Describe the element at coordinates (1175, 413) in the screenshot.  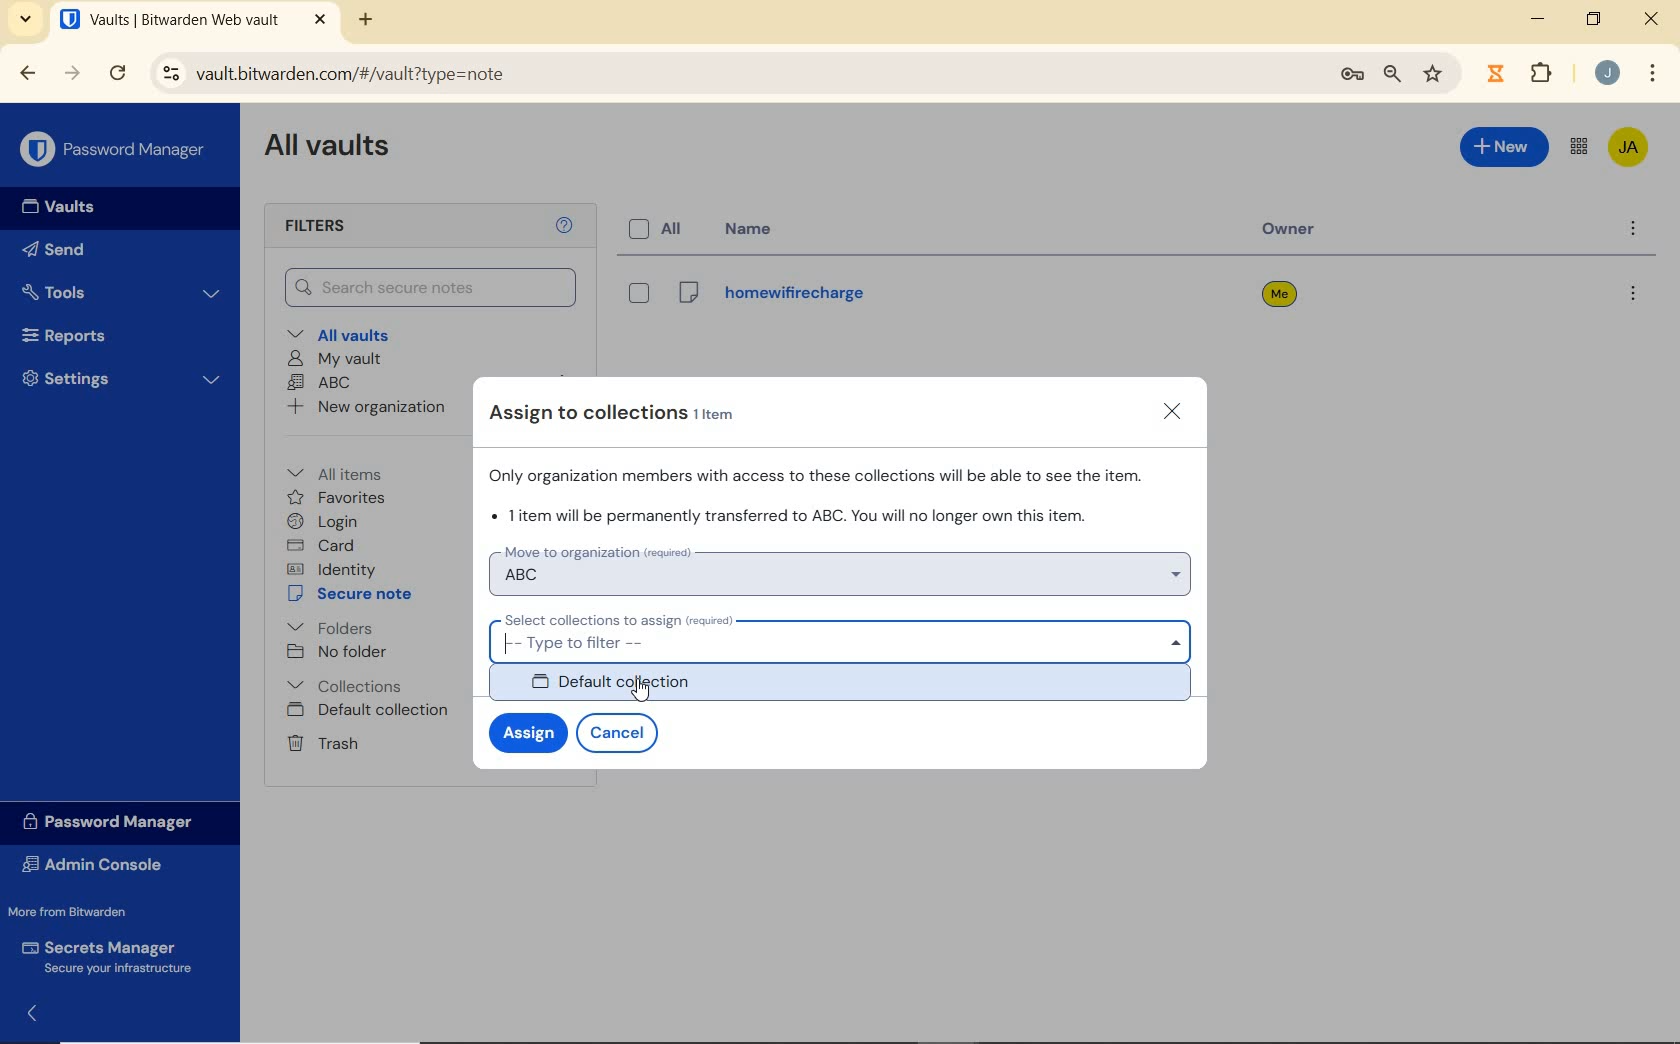
I see `close` at that location.